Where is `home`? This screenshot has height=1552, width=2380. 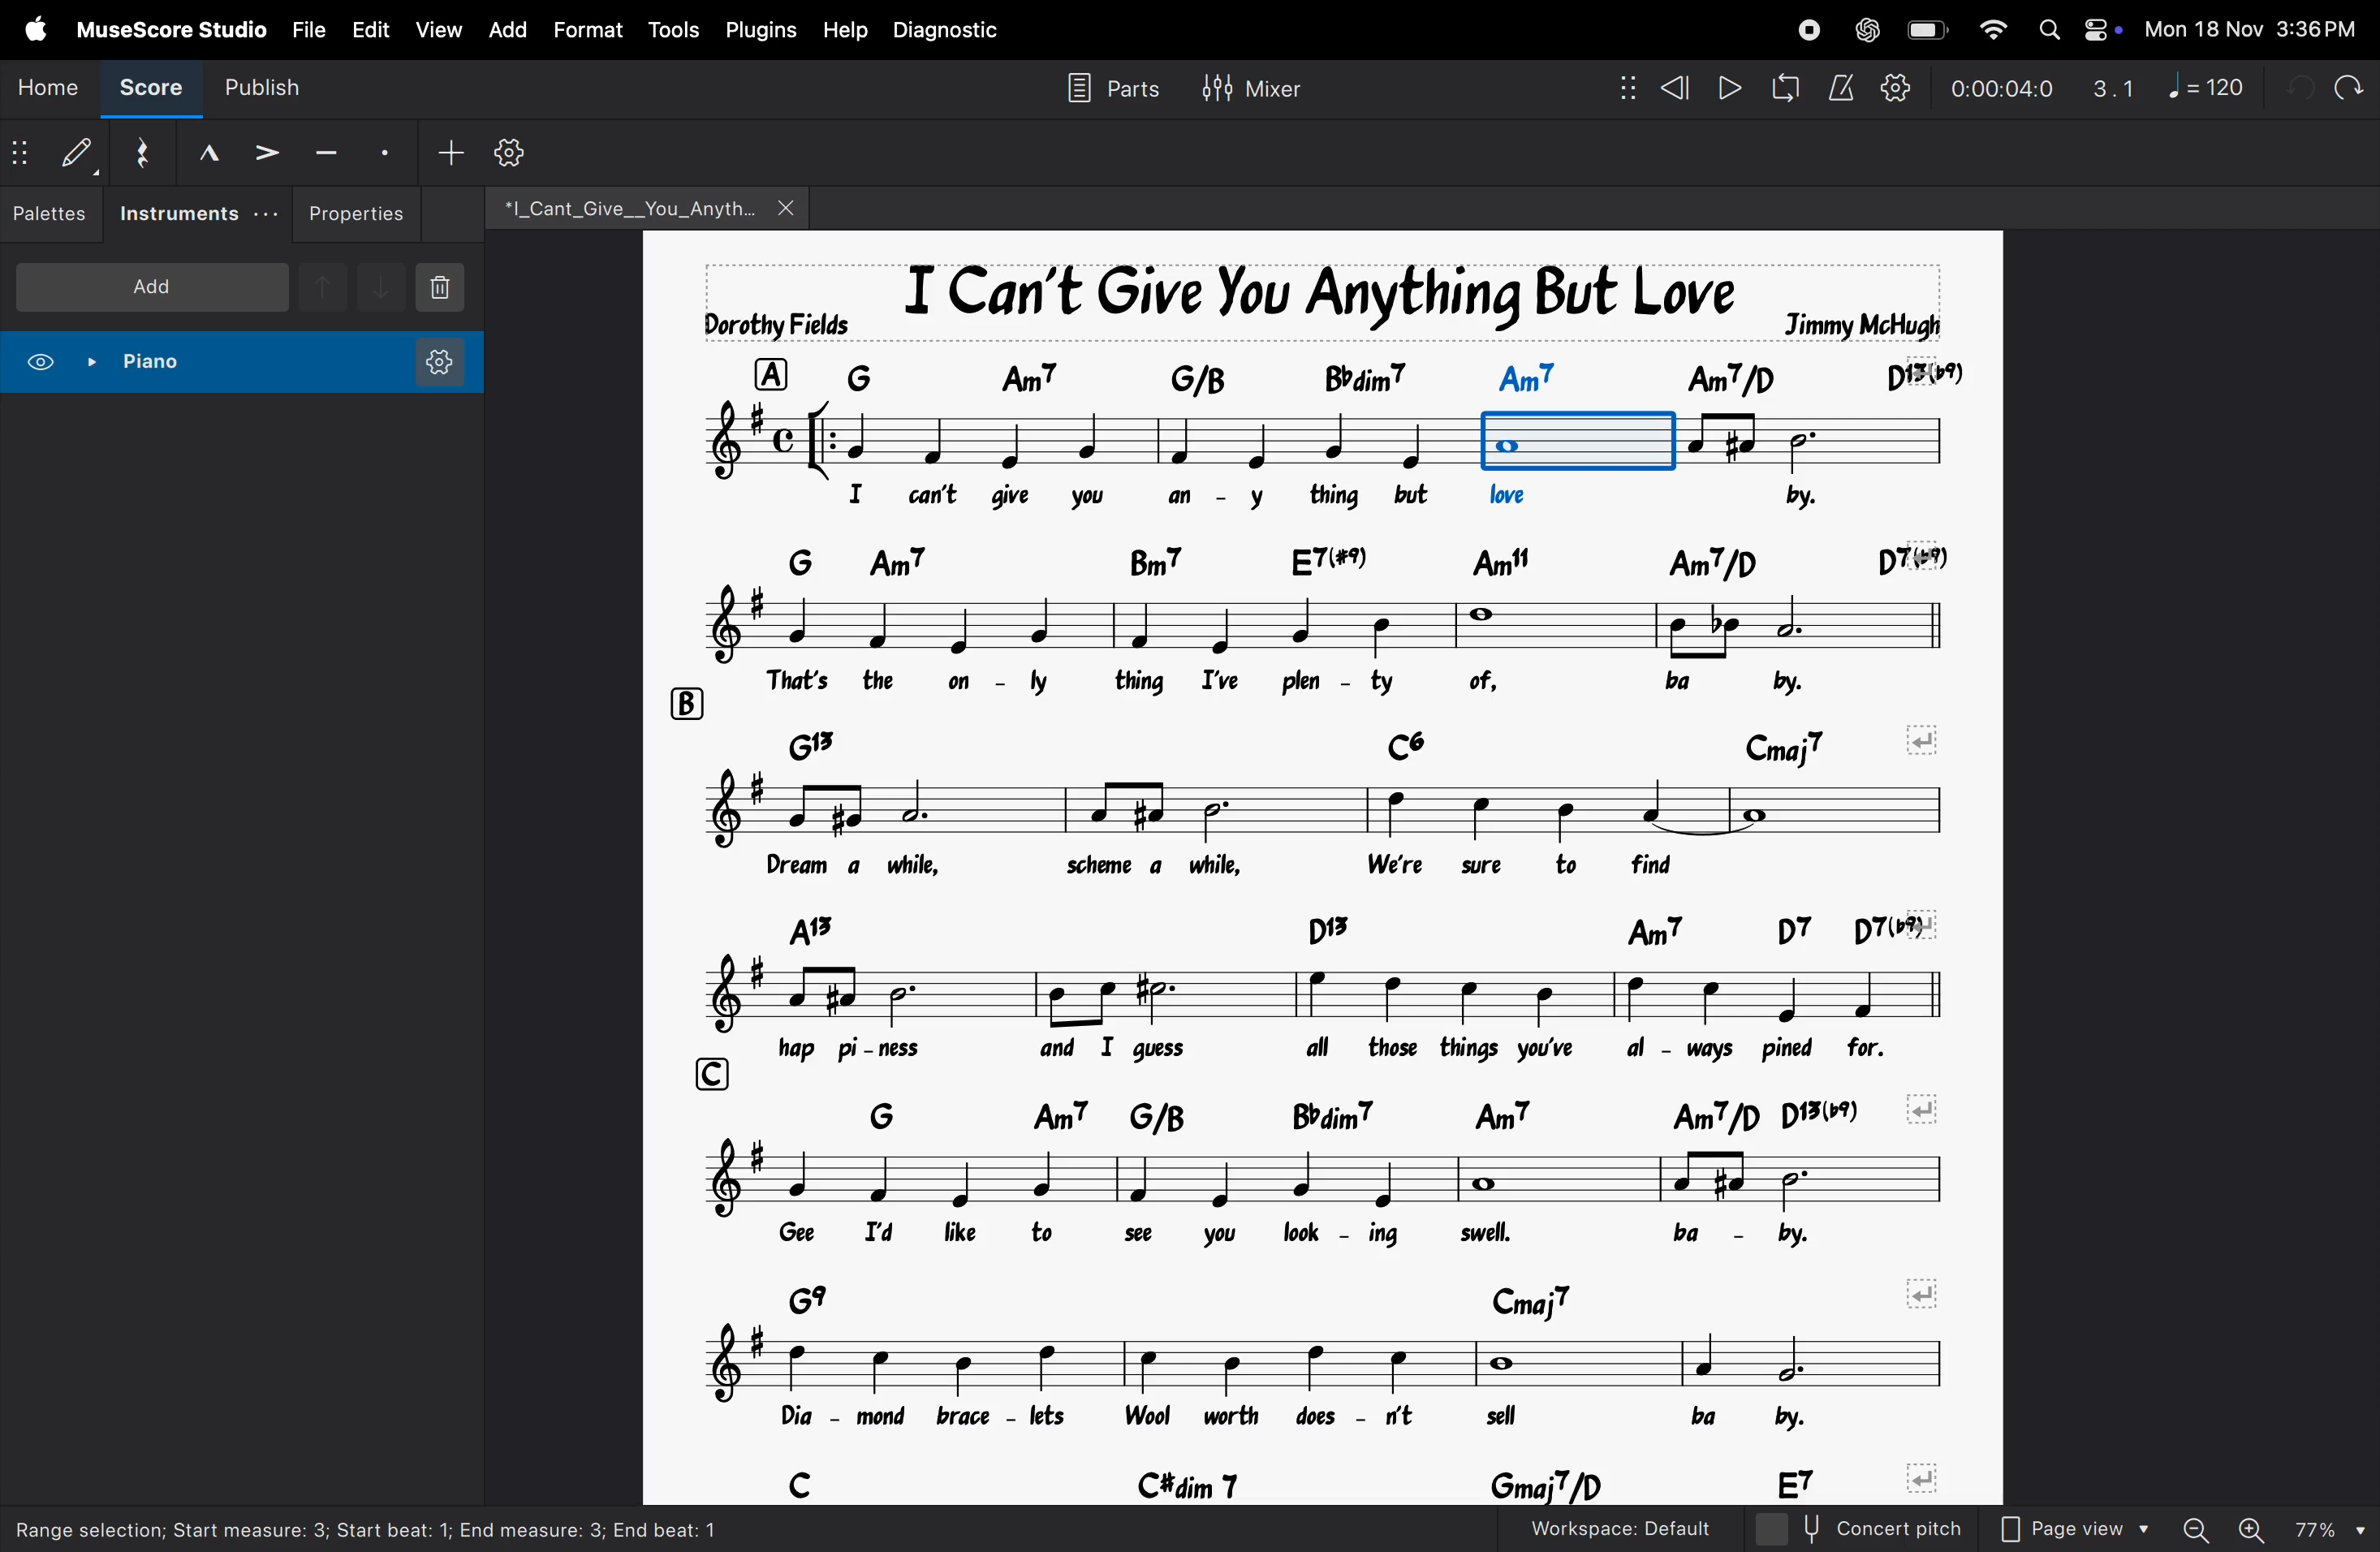 home is located at coordinates (44, 85).